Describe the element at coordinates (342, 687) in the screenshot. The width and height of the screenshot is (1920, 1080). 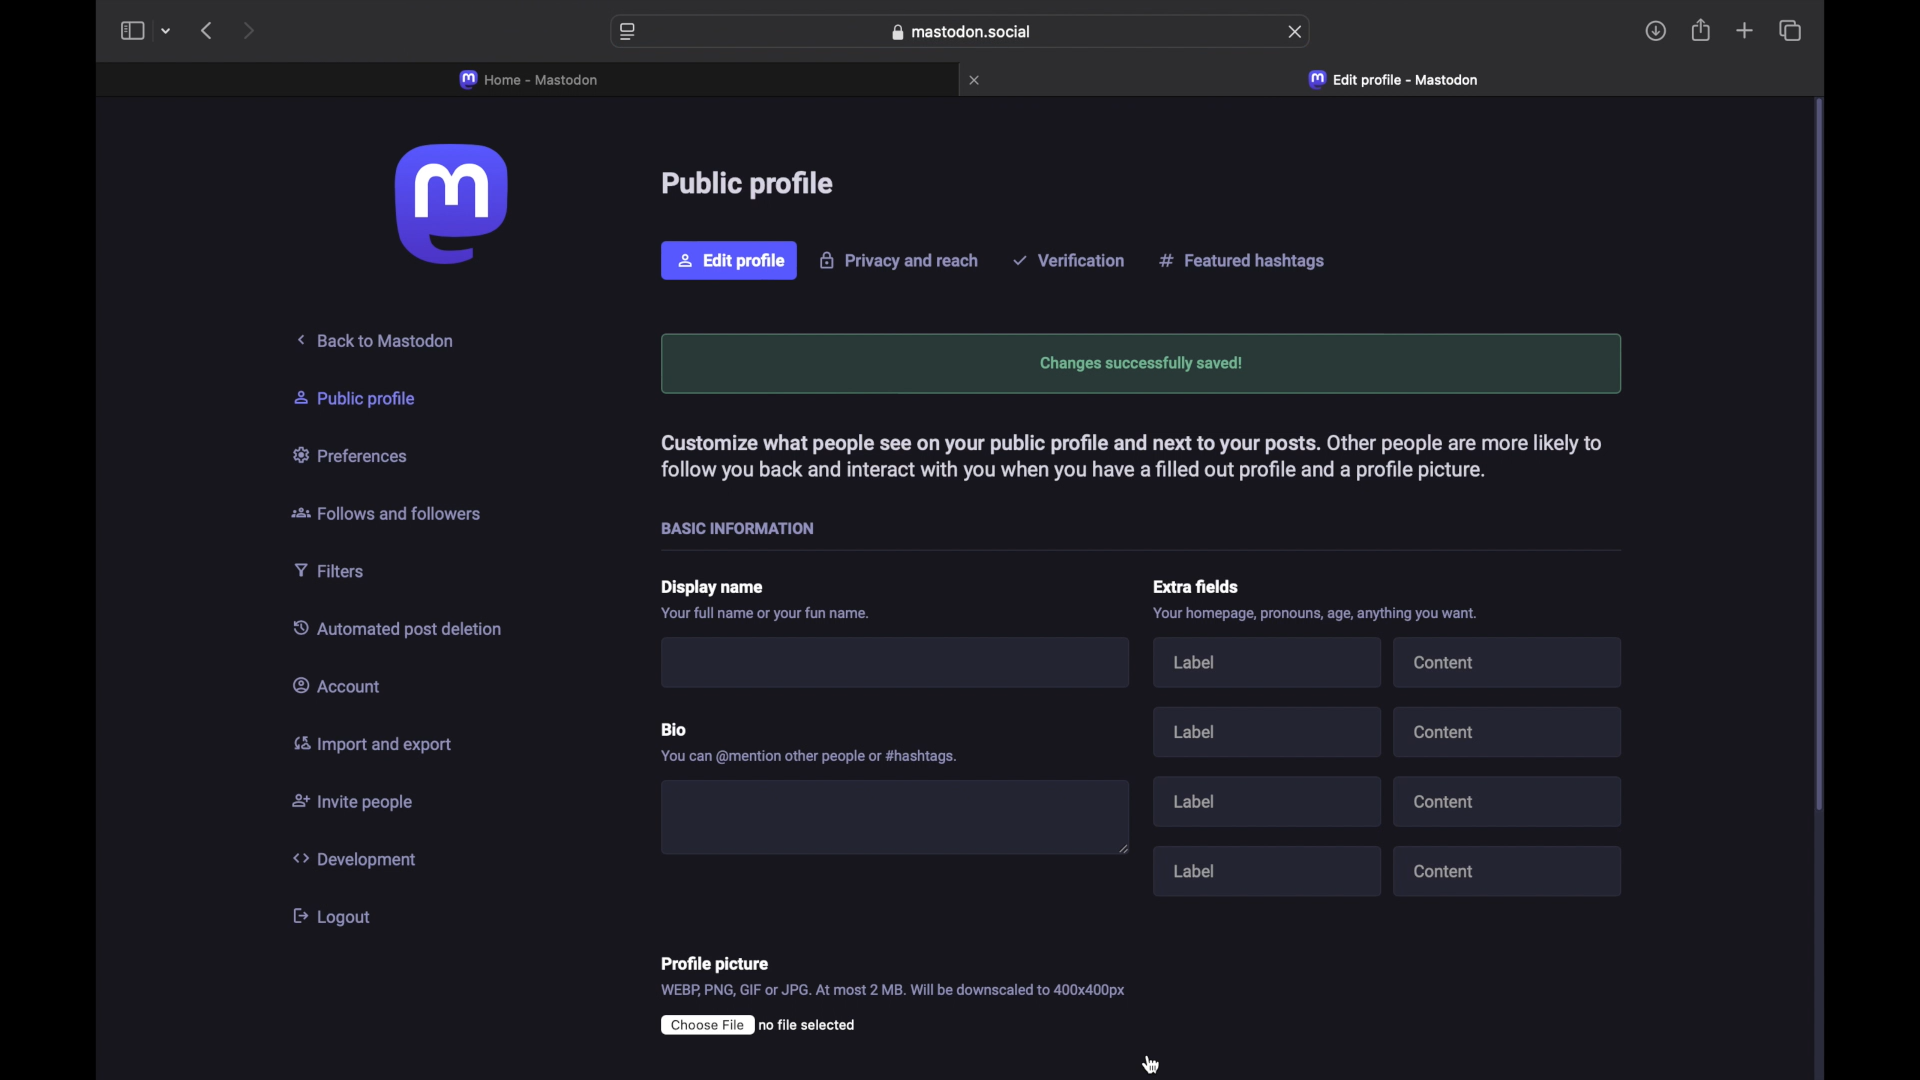
I see `Account` at that location.